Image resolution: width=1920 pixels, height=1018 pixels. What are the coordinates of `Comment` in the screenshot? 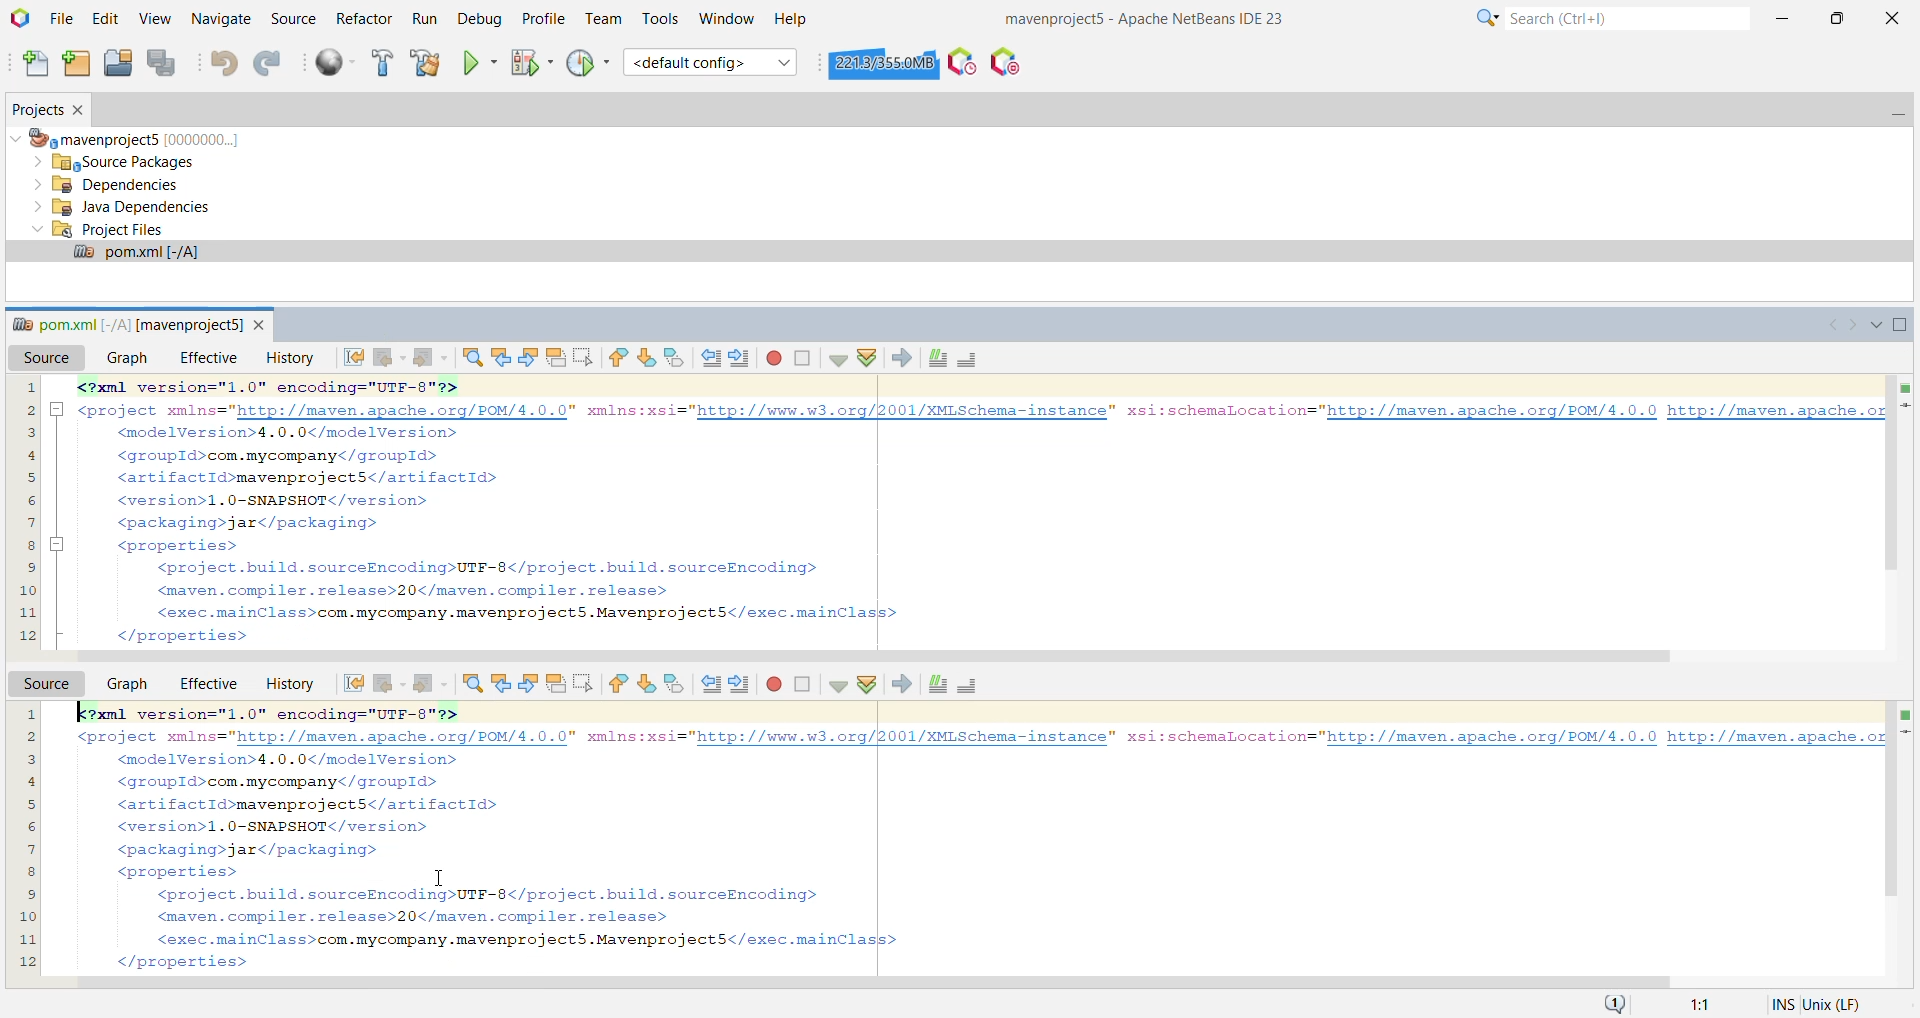 It's located at (938, 684).